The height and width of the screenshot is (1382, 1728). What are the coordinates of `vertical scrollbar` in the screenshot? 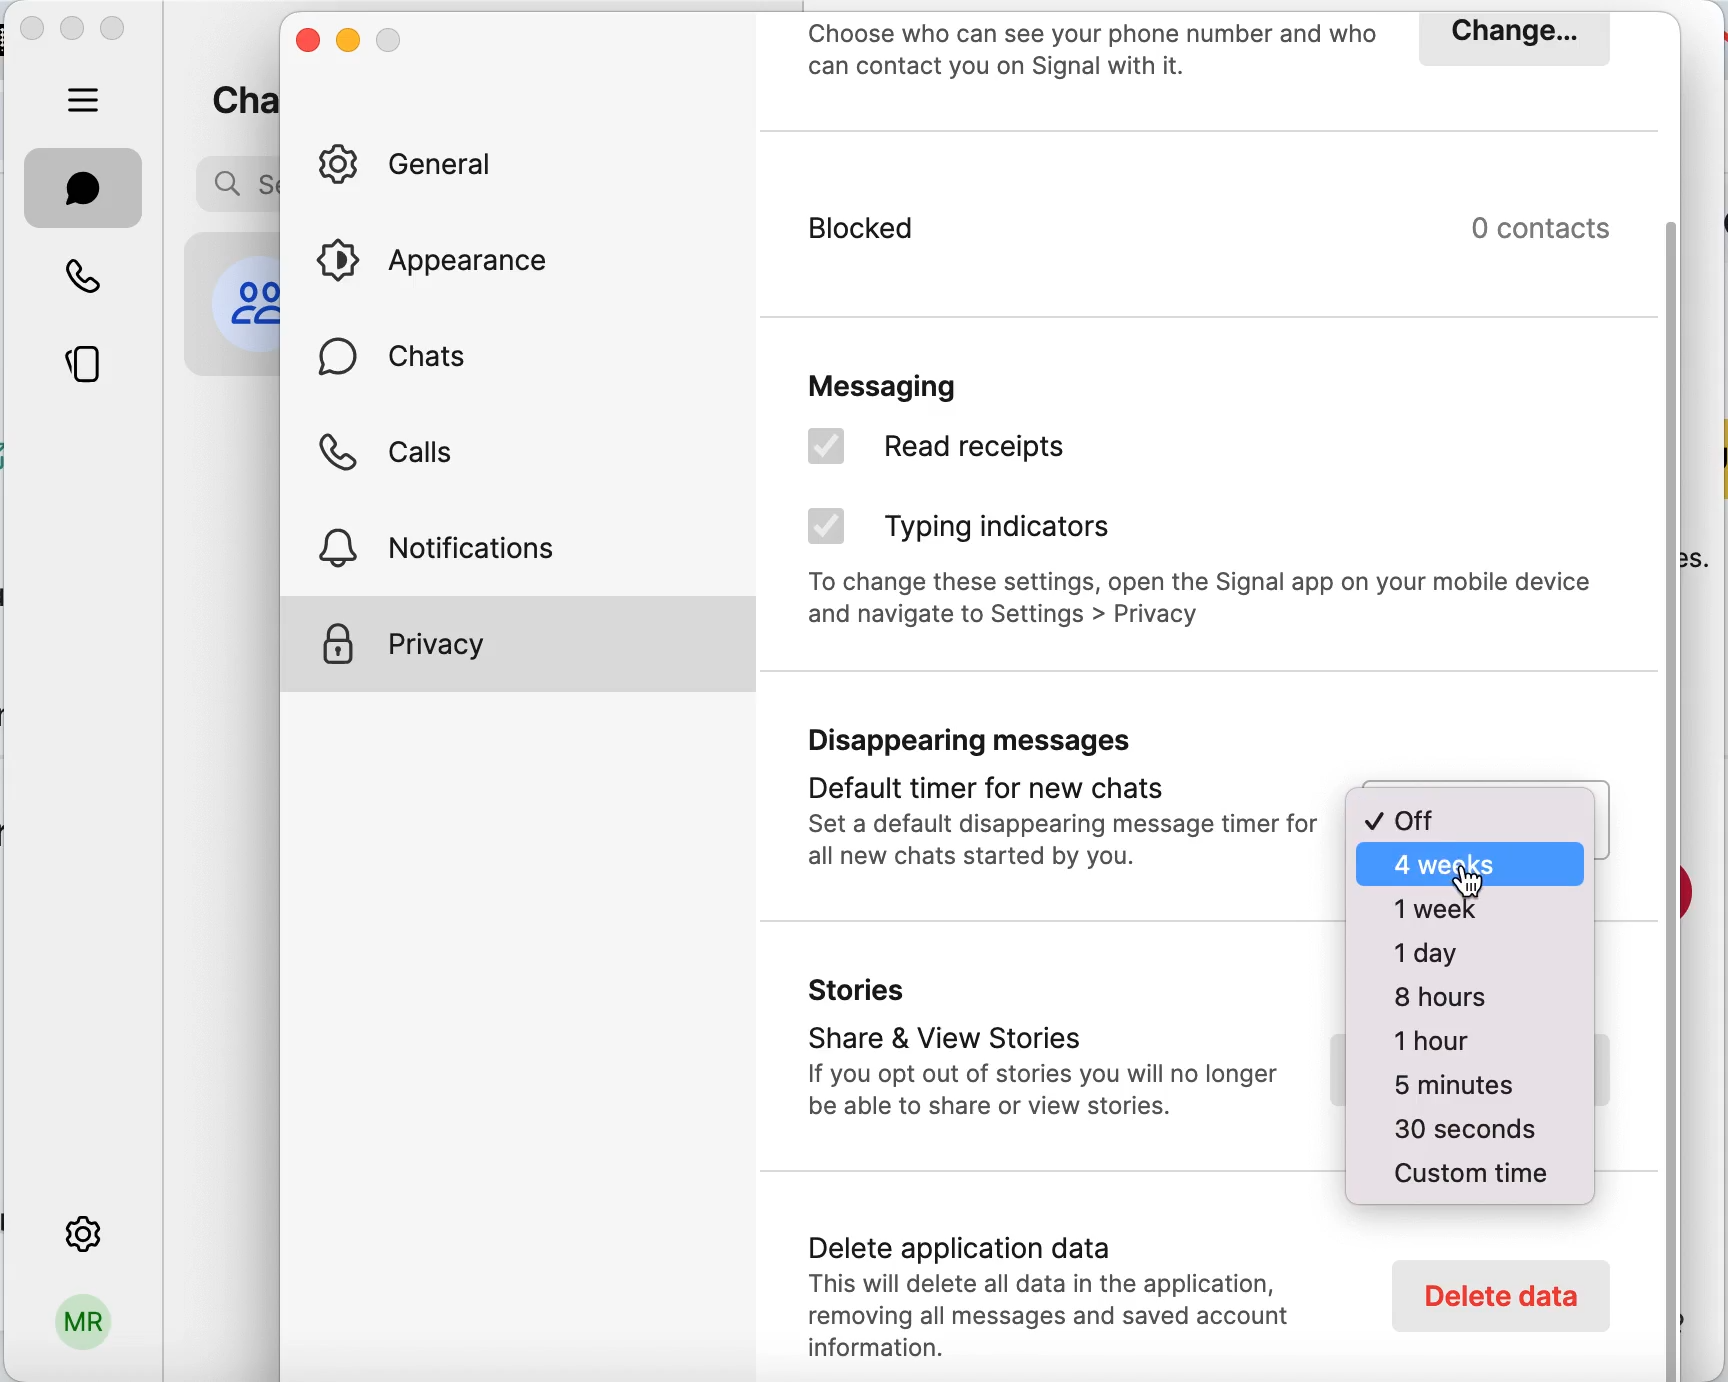 It's located at (1679, 797).